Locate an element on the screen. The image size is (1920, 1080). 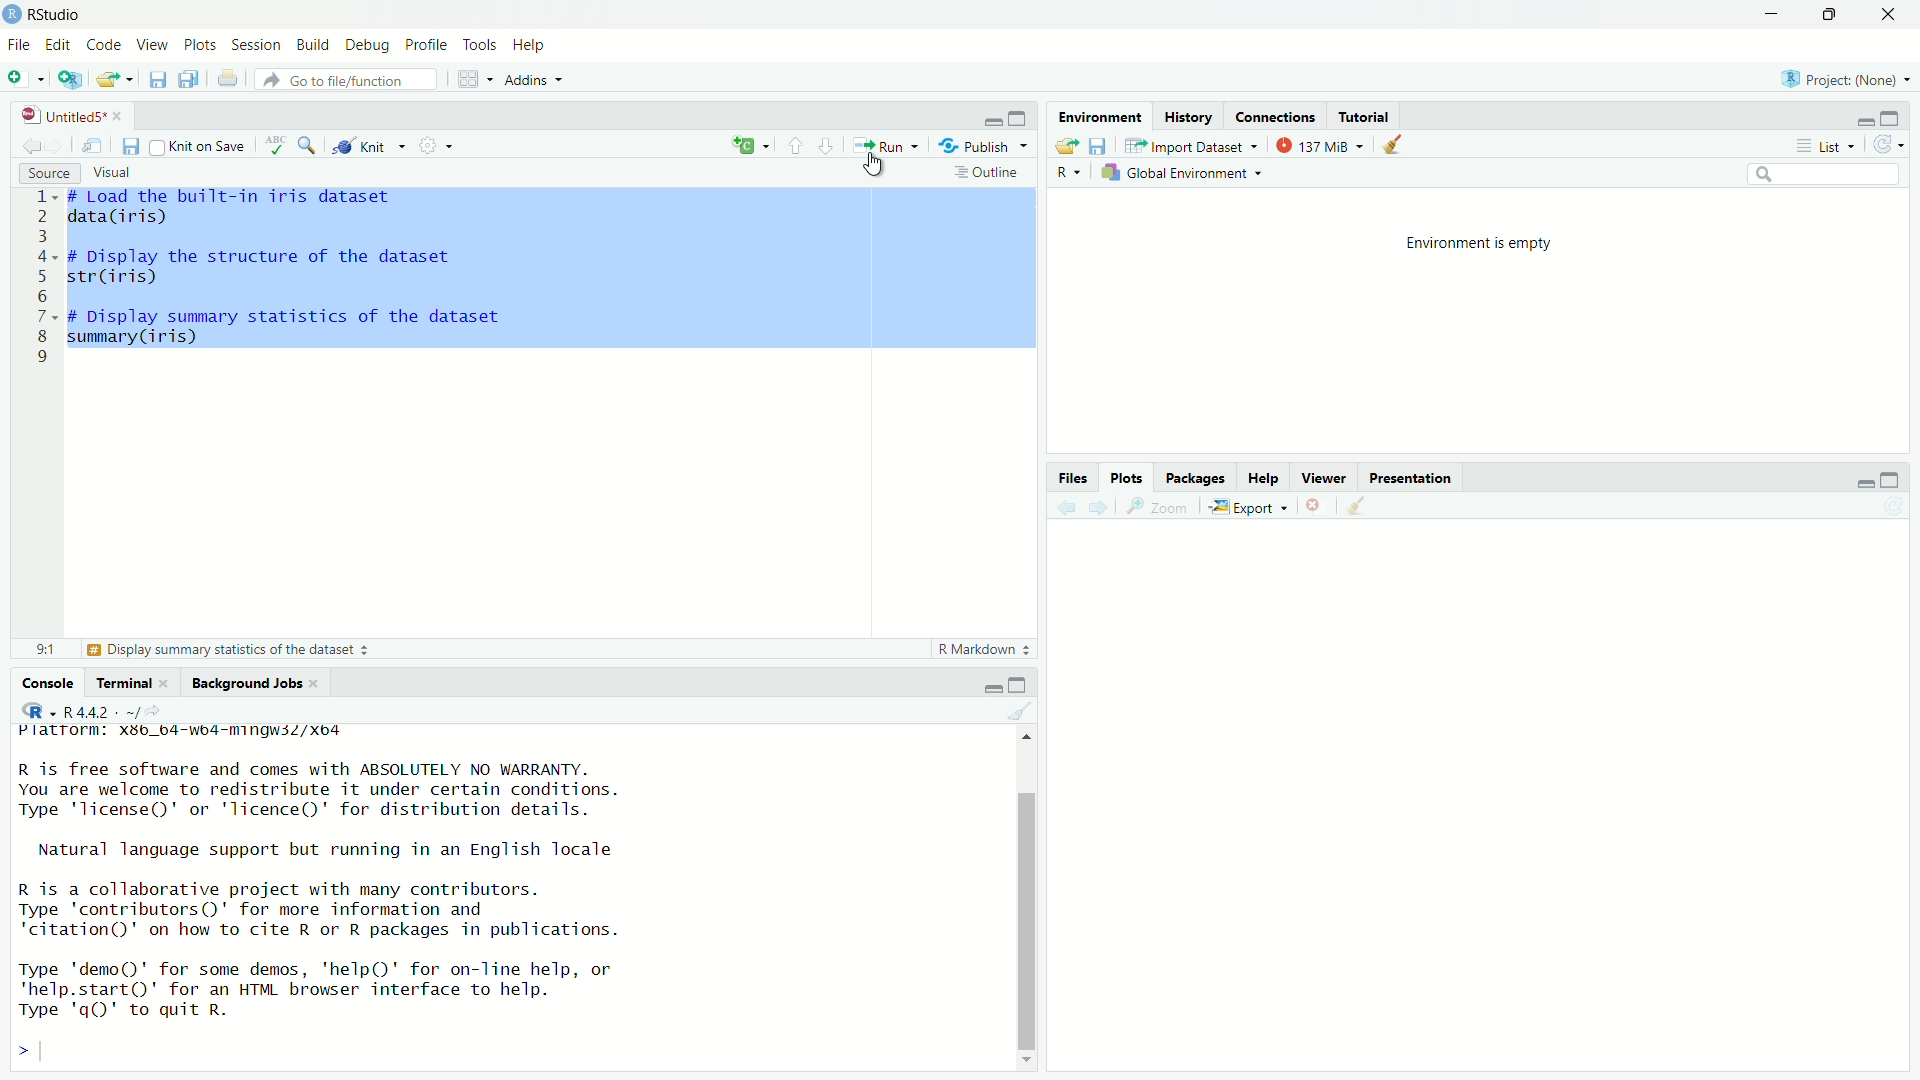
View is located at coordinates (151, 44).